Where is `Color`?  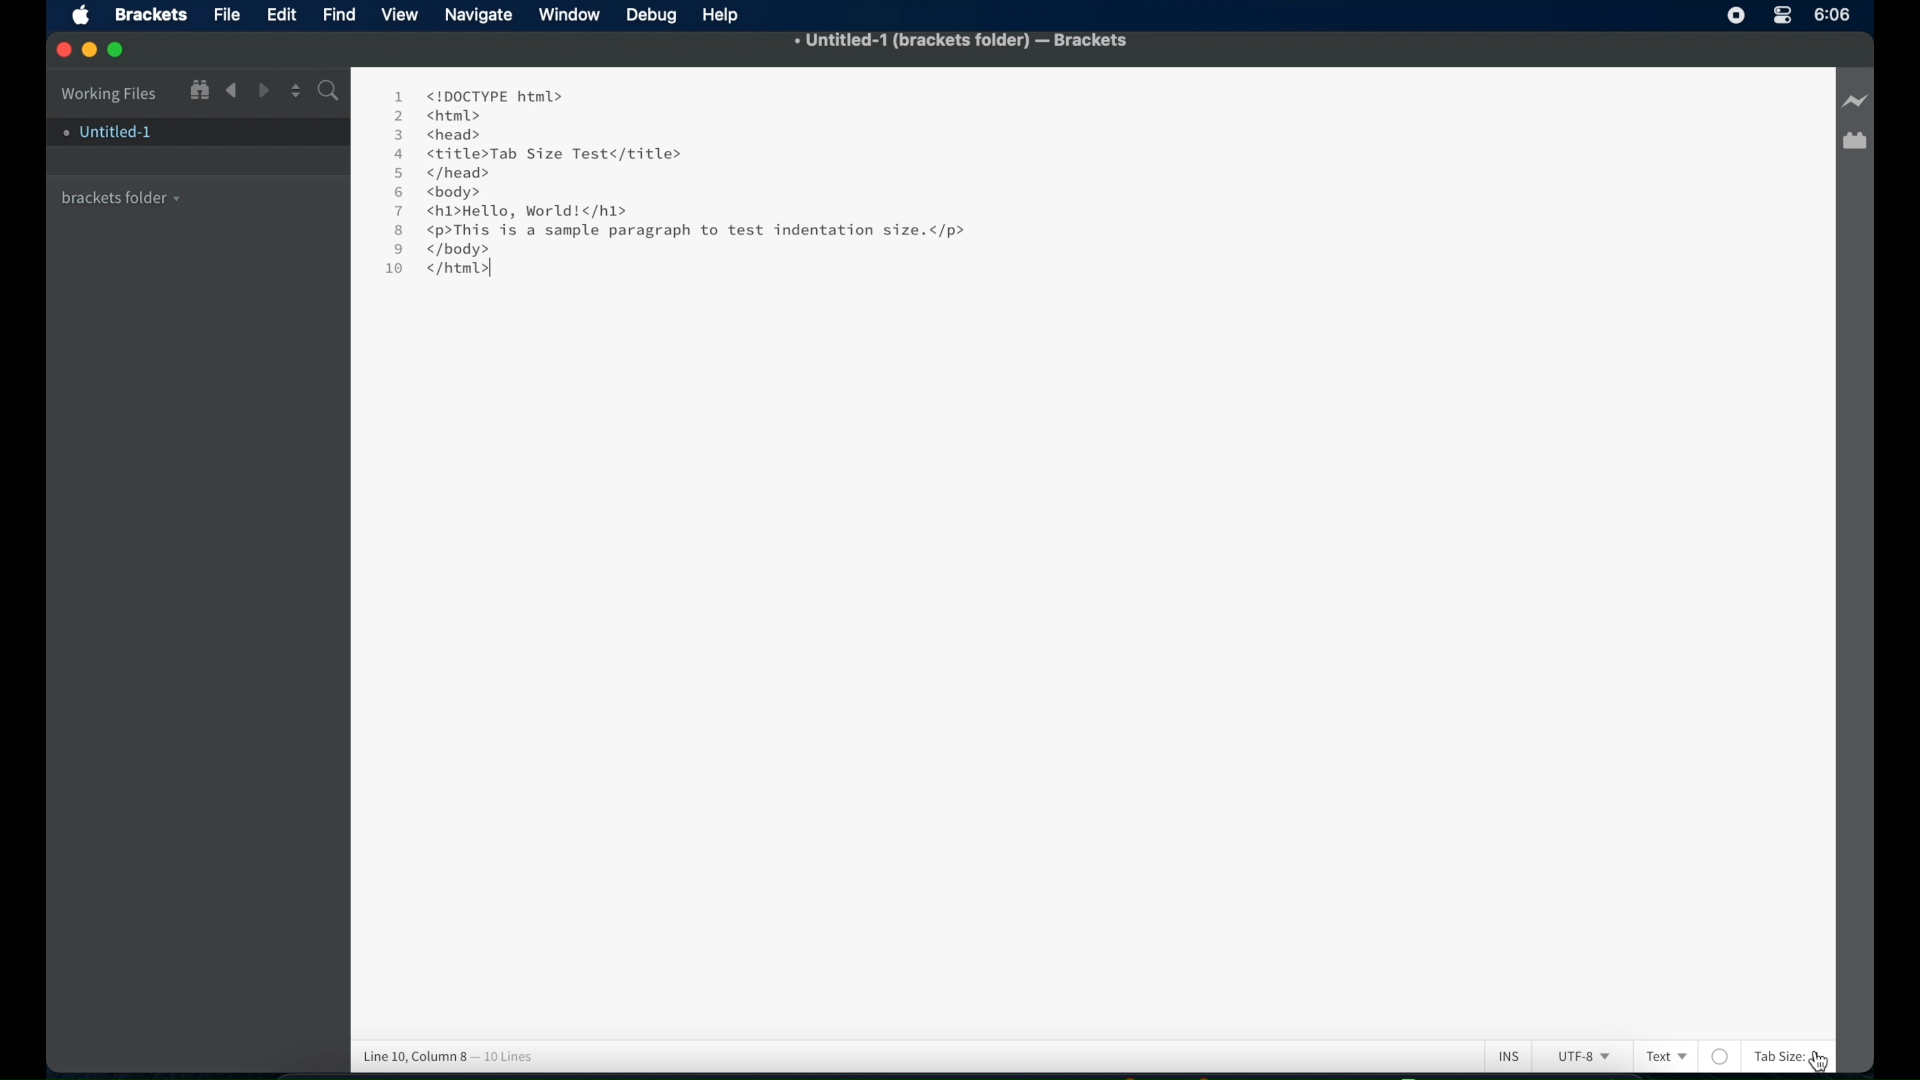
Color is located at coordinates (1721, 1056).